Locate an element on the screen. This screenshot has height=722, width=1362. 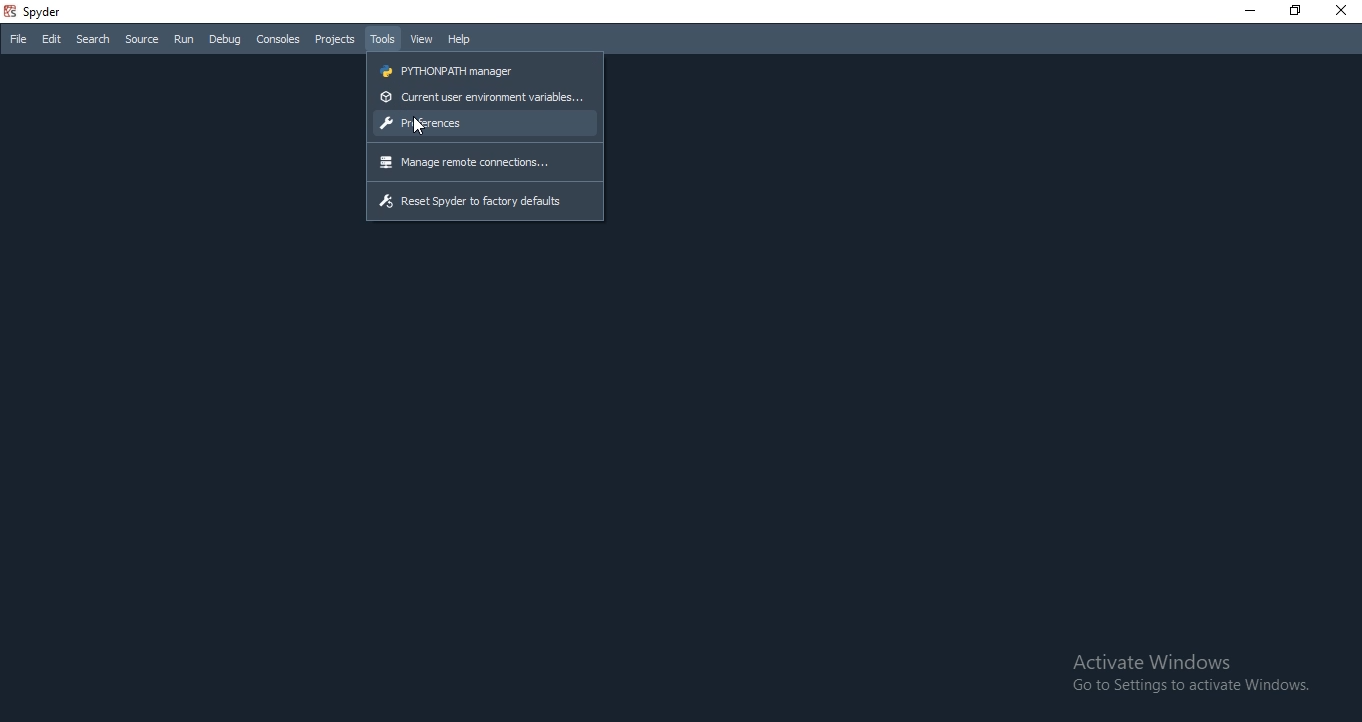
Help is located at coordinates (460, 39).